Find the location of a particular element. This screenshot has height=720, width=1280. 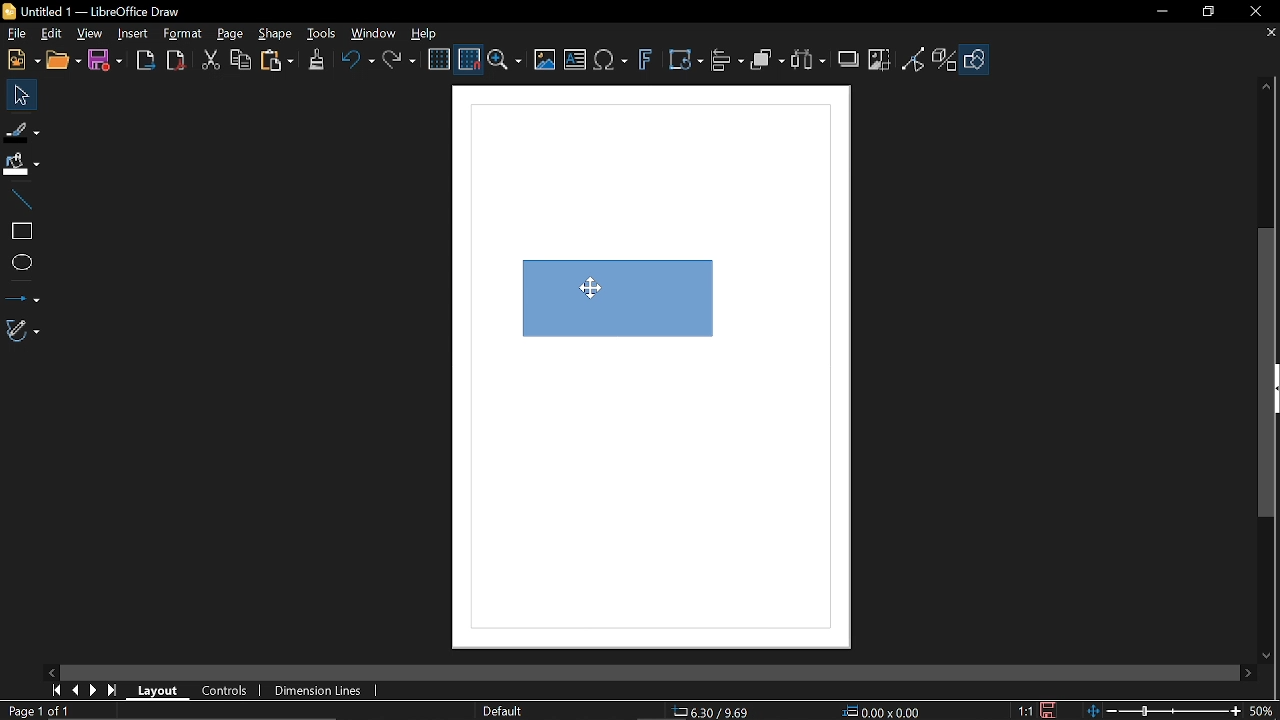

Last page is located at coordinates (112, 691).